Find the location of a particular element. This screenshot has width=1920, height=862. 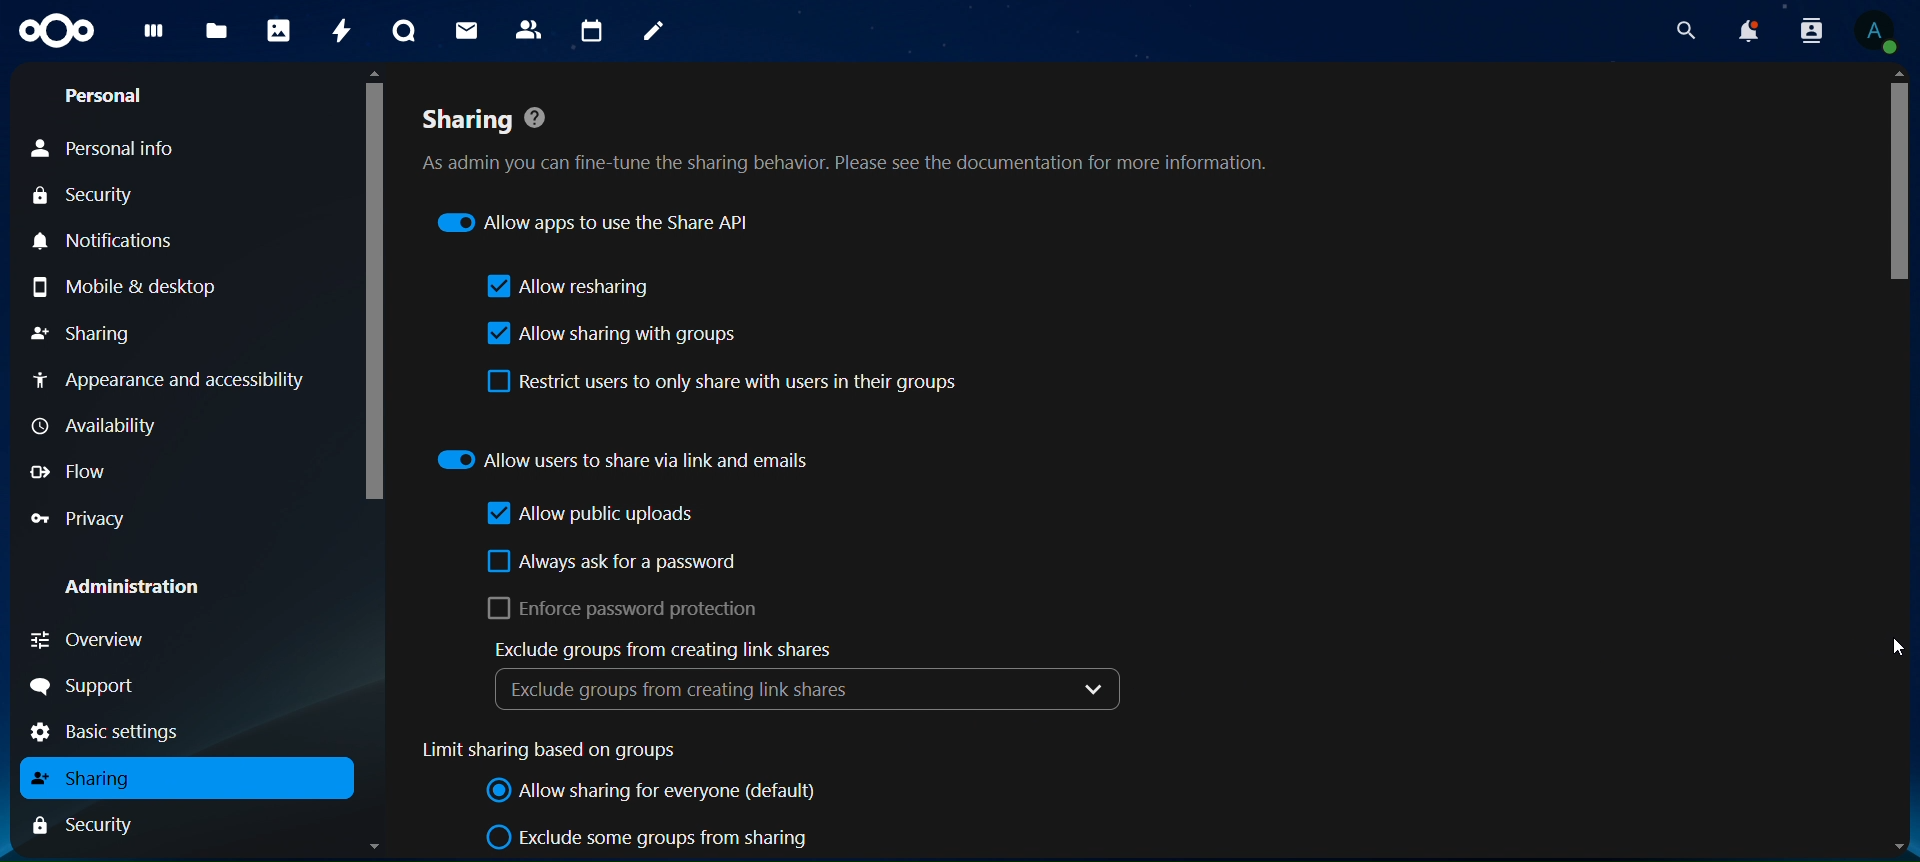

security is located at coordinates (83, 823).